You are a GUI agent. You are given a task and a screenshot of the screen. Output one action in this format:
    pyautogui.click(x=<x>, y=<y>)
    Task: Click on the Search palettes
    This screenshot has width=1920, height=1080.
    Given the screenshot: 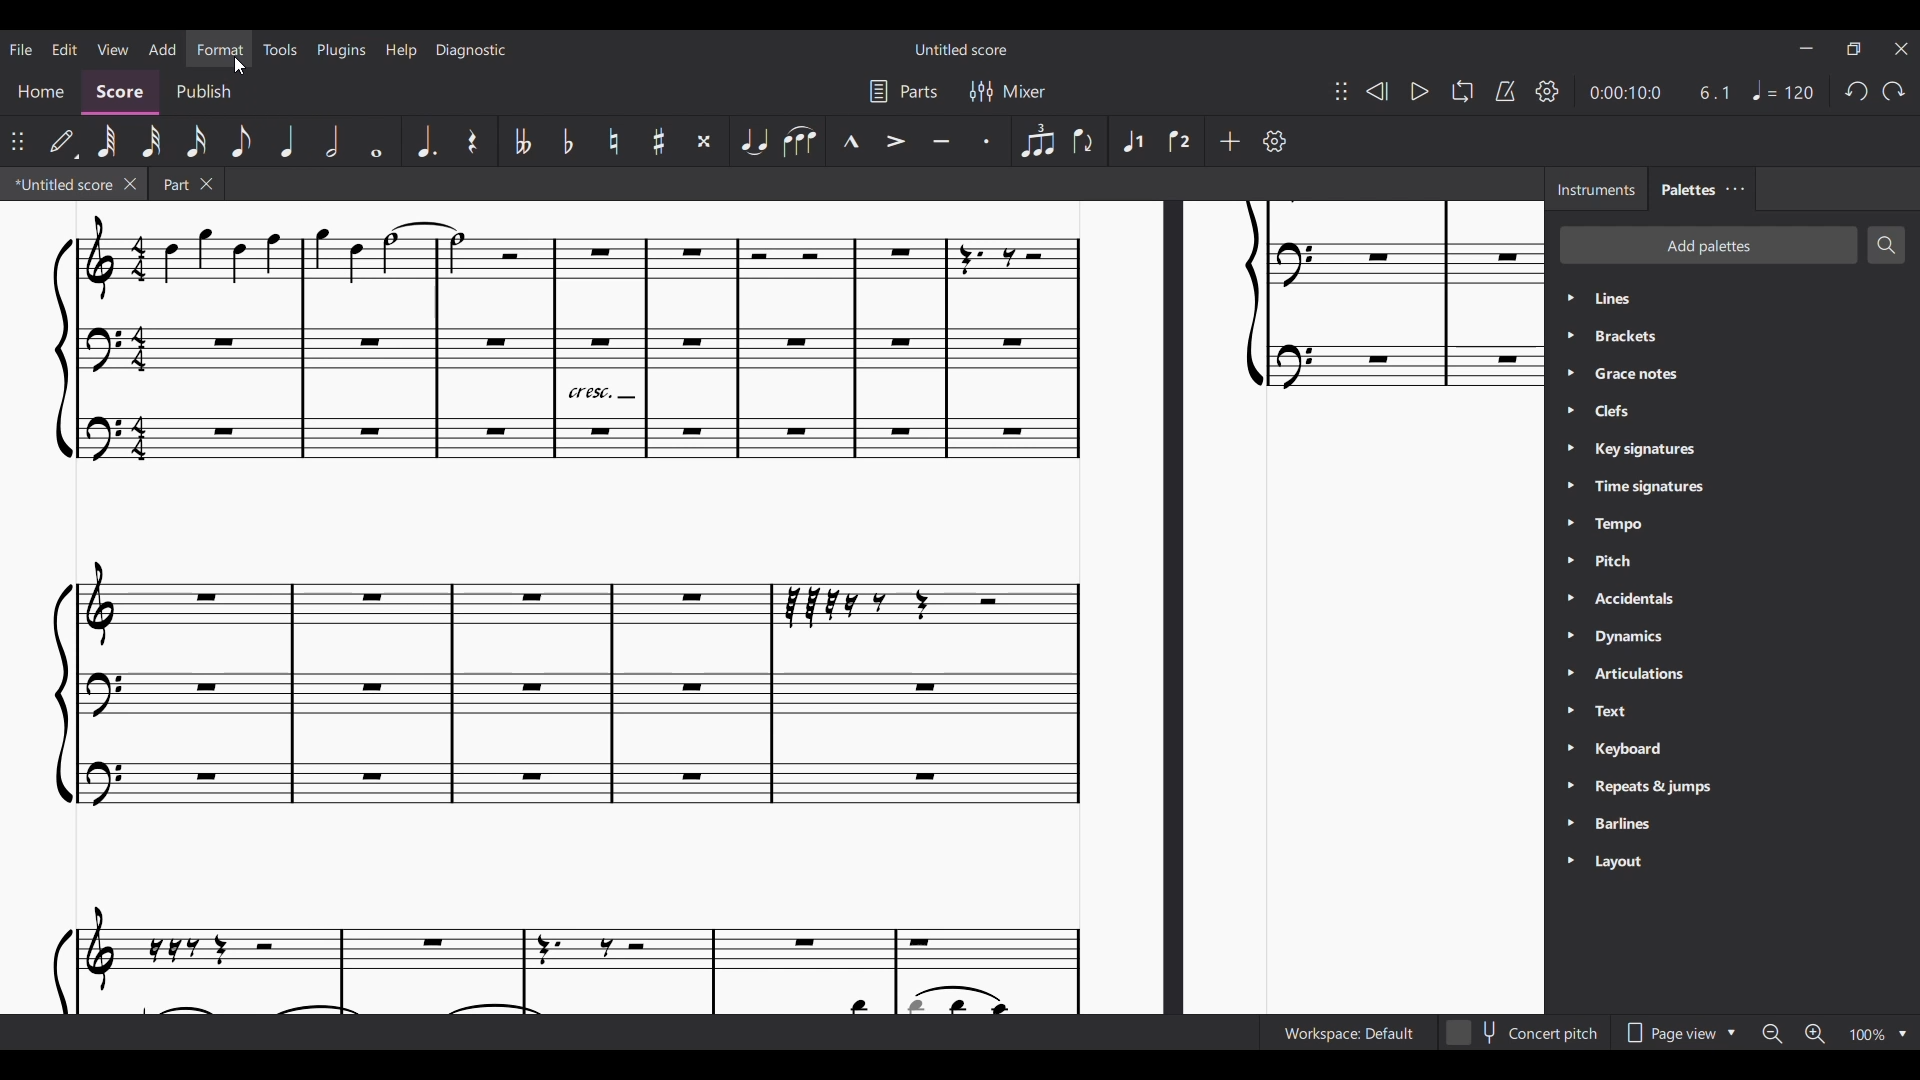 What is the action you would take?
    pyautogui.click(x=1886, y=245)
    